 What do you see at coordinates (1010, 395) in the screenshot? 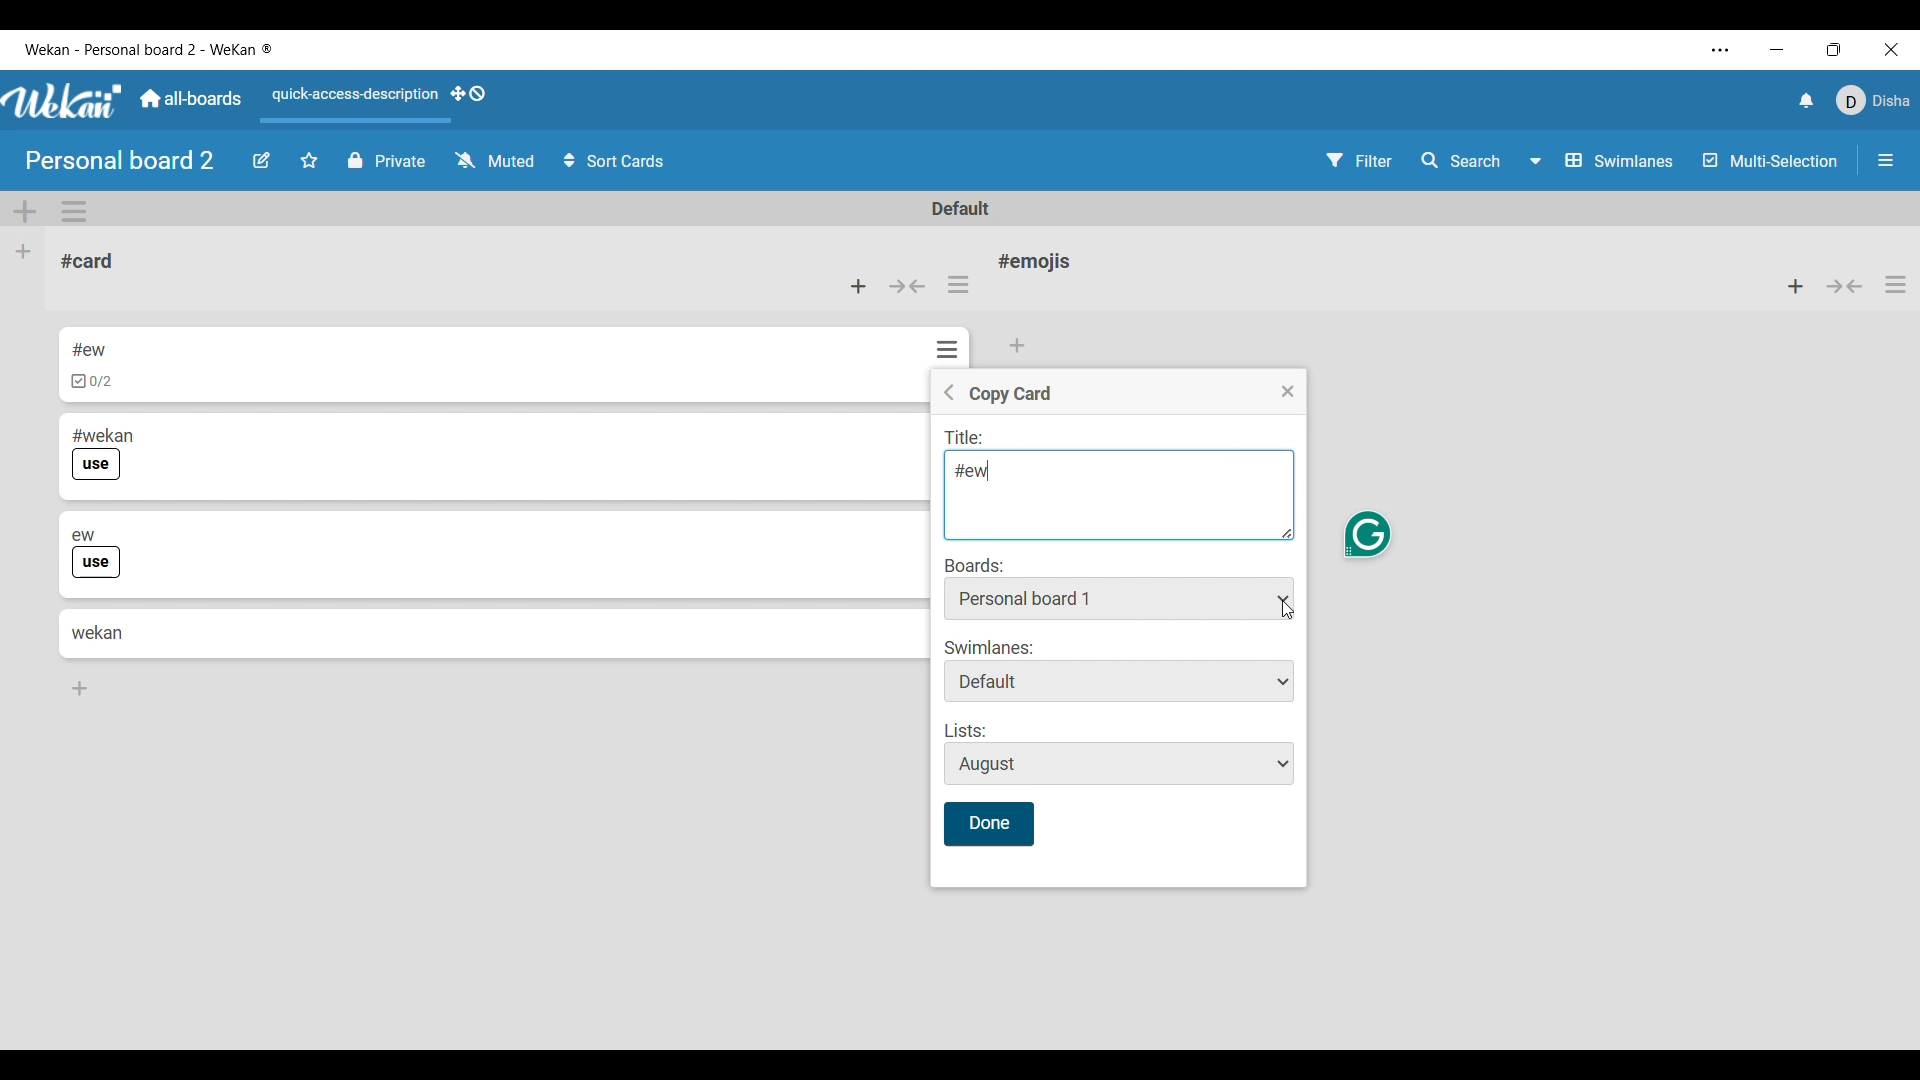
I see `Setting name` at bounding box center [1010, 395].